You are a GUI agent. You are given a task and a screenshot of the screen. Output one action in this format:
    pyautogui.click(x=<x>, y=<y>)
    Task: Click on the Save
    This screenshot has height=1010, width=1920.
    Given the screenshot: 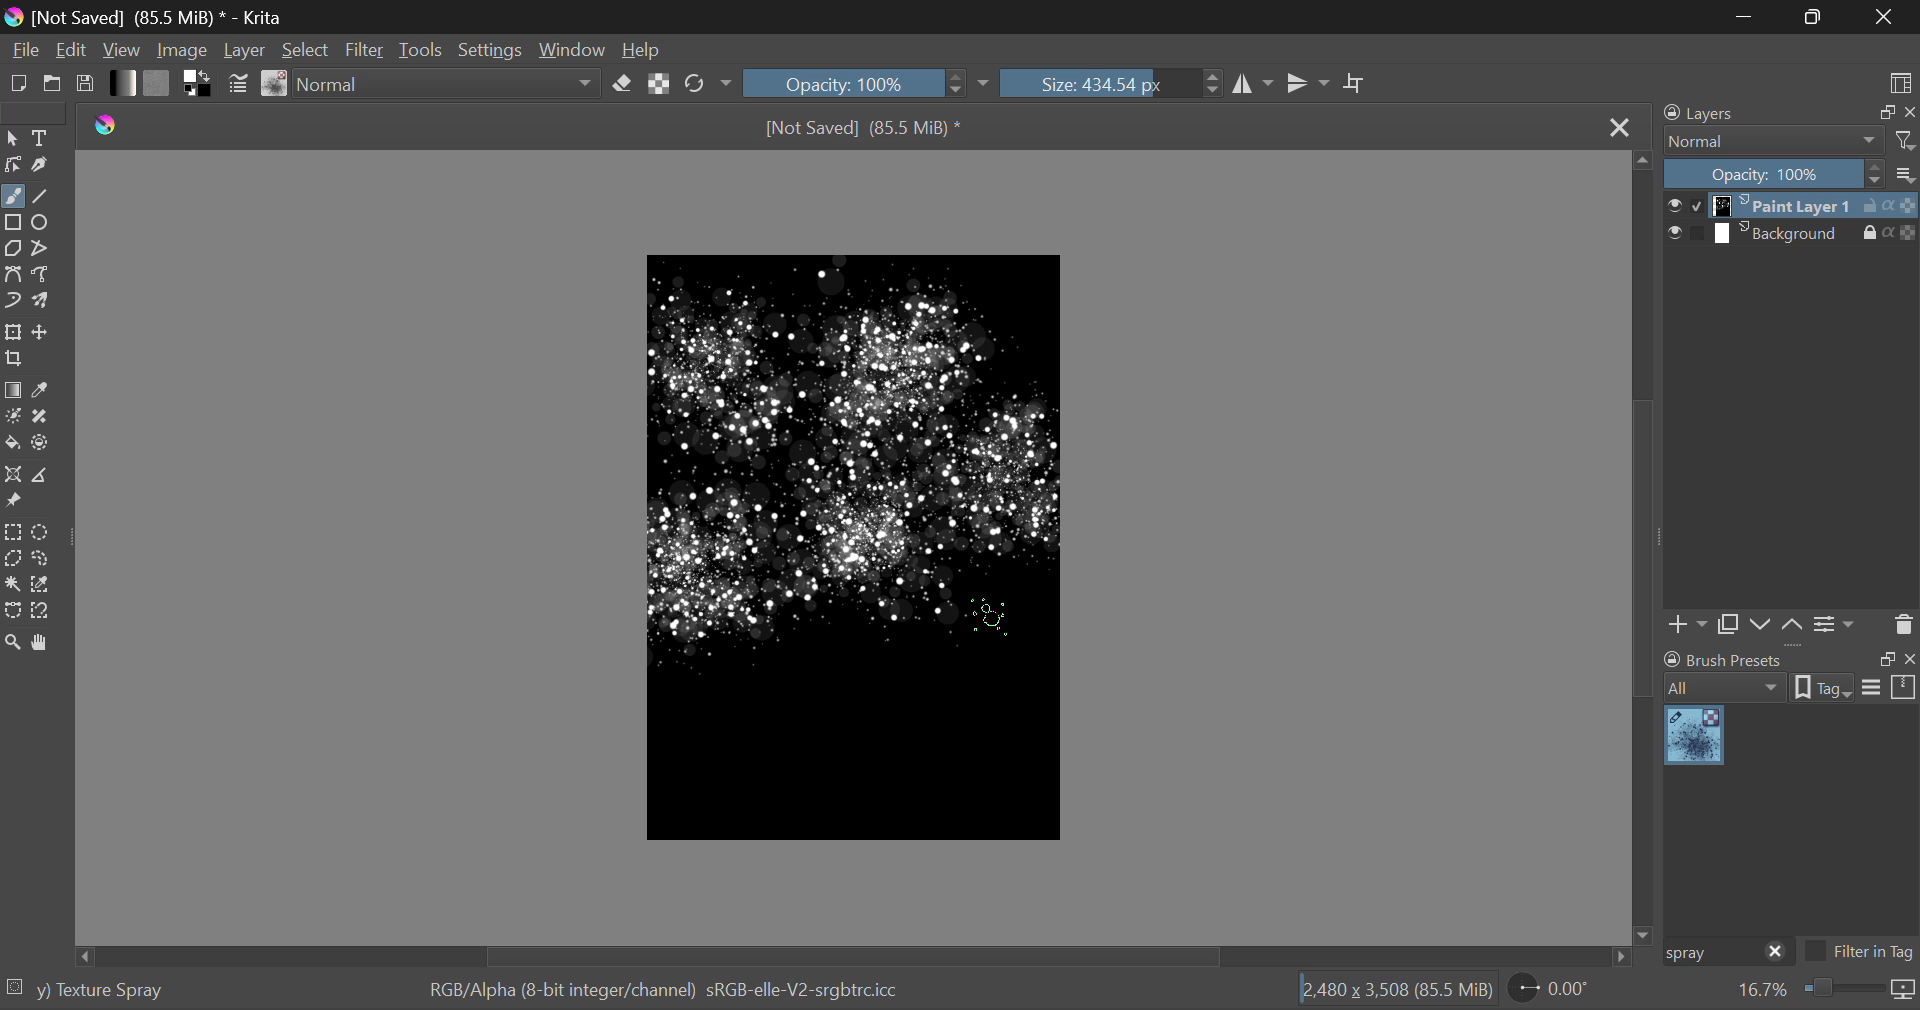 What is the action you would take?
    pyautogui.click(x=83, y=82)
    